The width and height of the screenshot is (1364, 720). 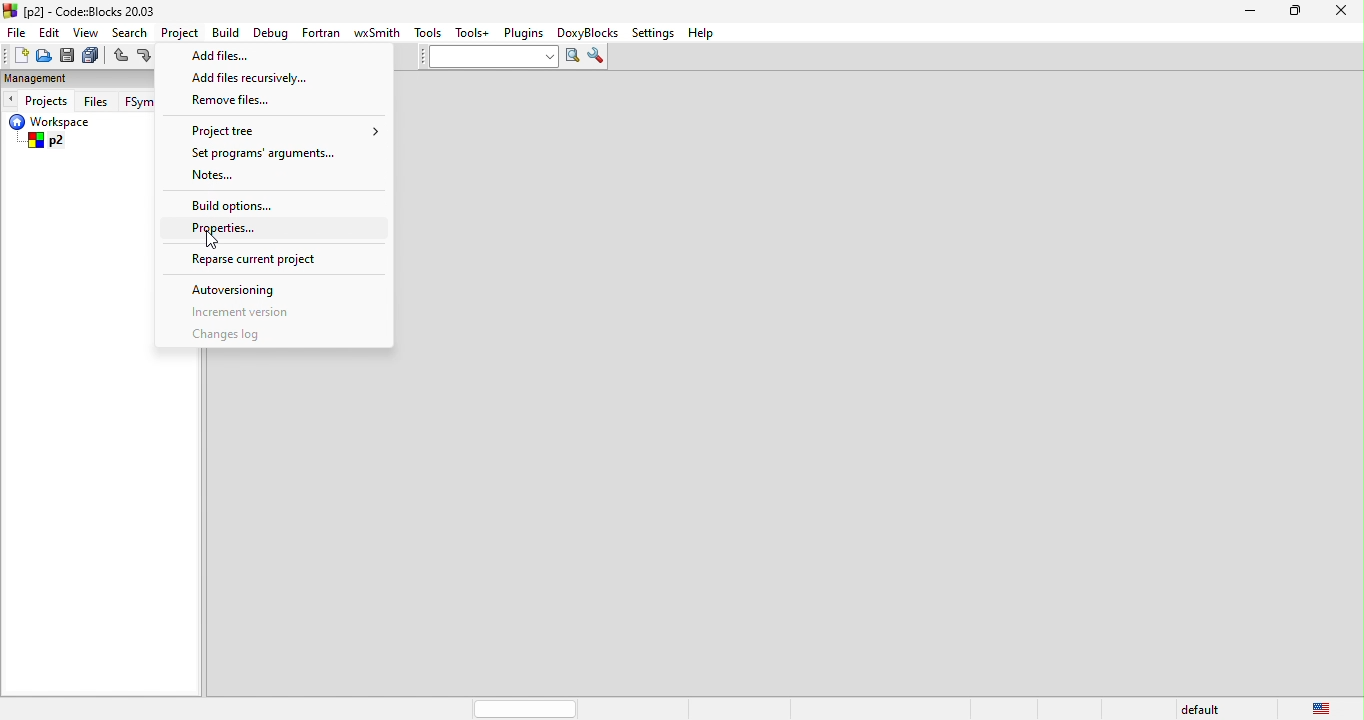 I want to click on set programs' arguments, so click(x=259, y=154).